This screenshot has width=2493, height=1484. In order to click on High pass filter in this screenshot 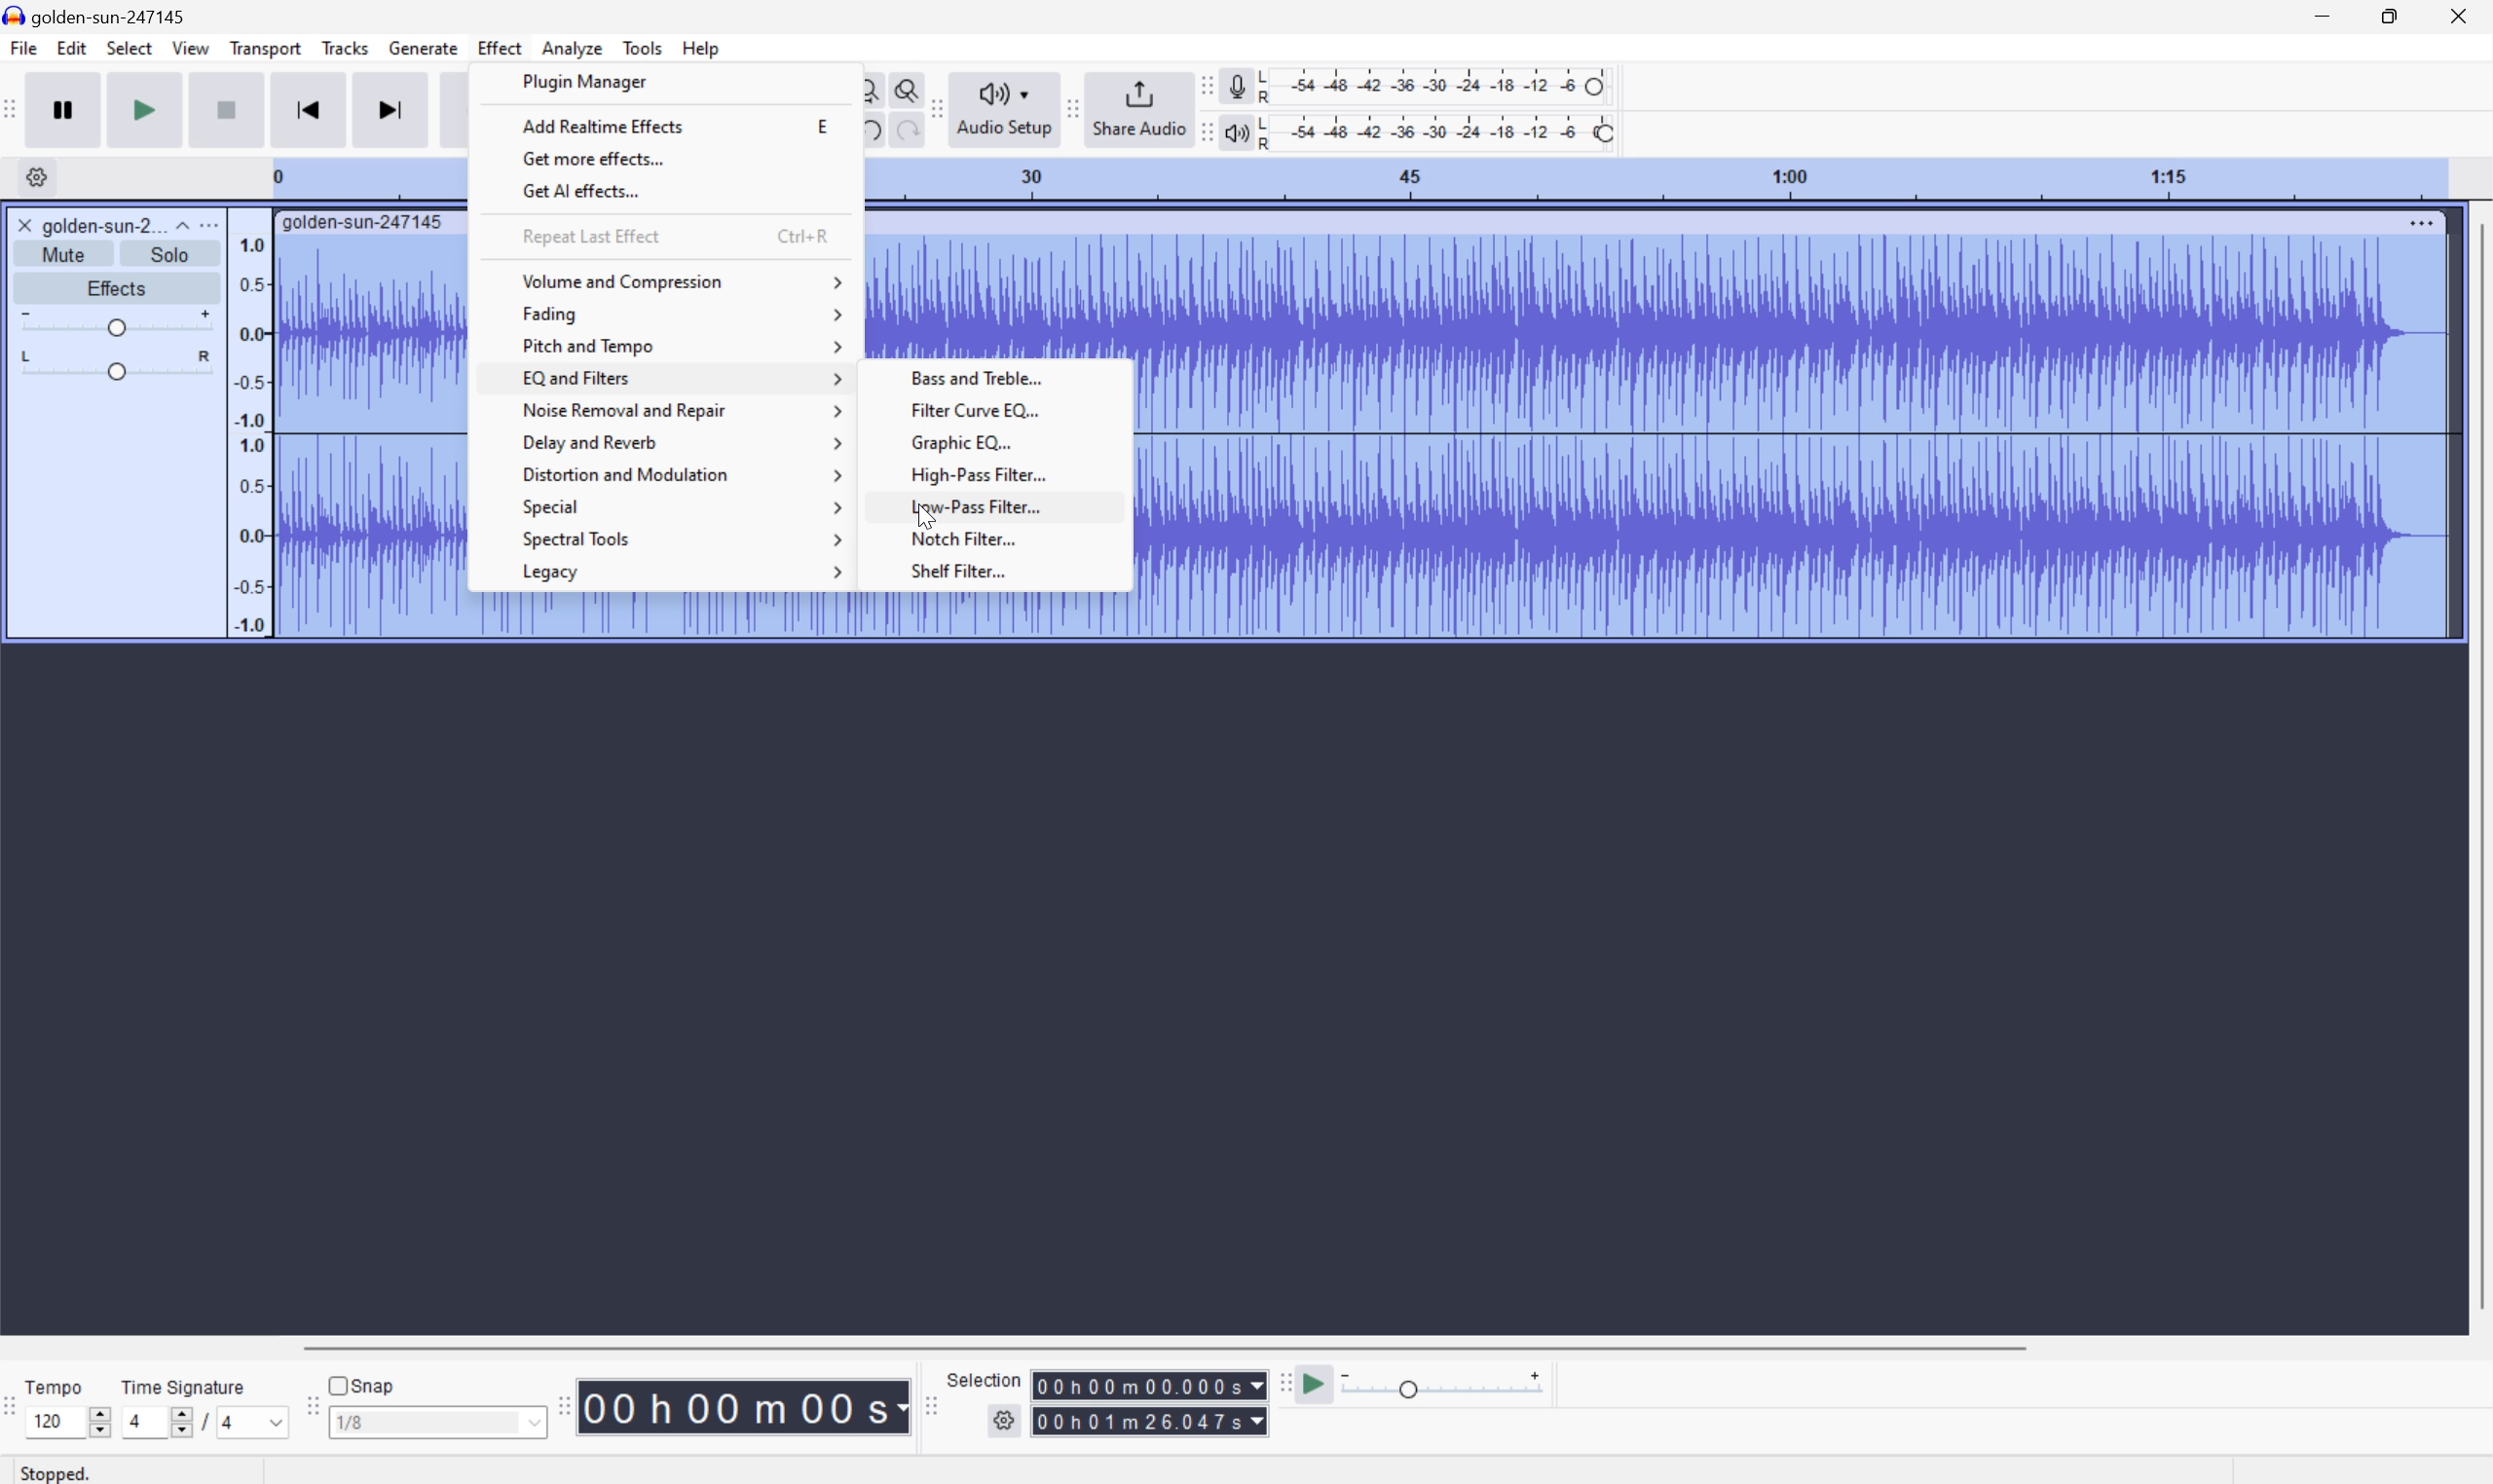, I will do `click(1010, 473)`.